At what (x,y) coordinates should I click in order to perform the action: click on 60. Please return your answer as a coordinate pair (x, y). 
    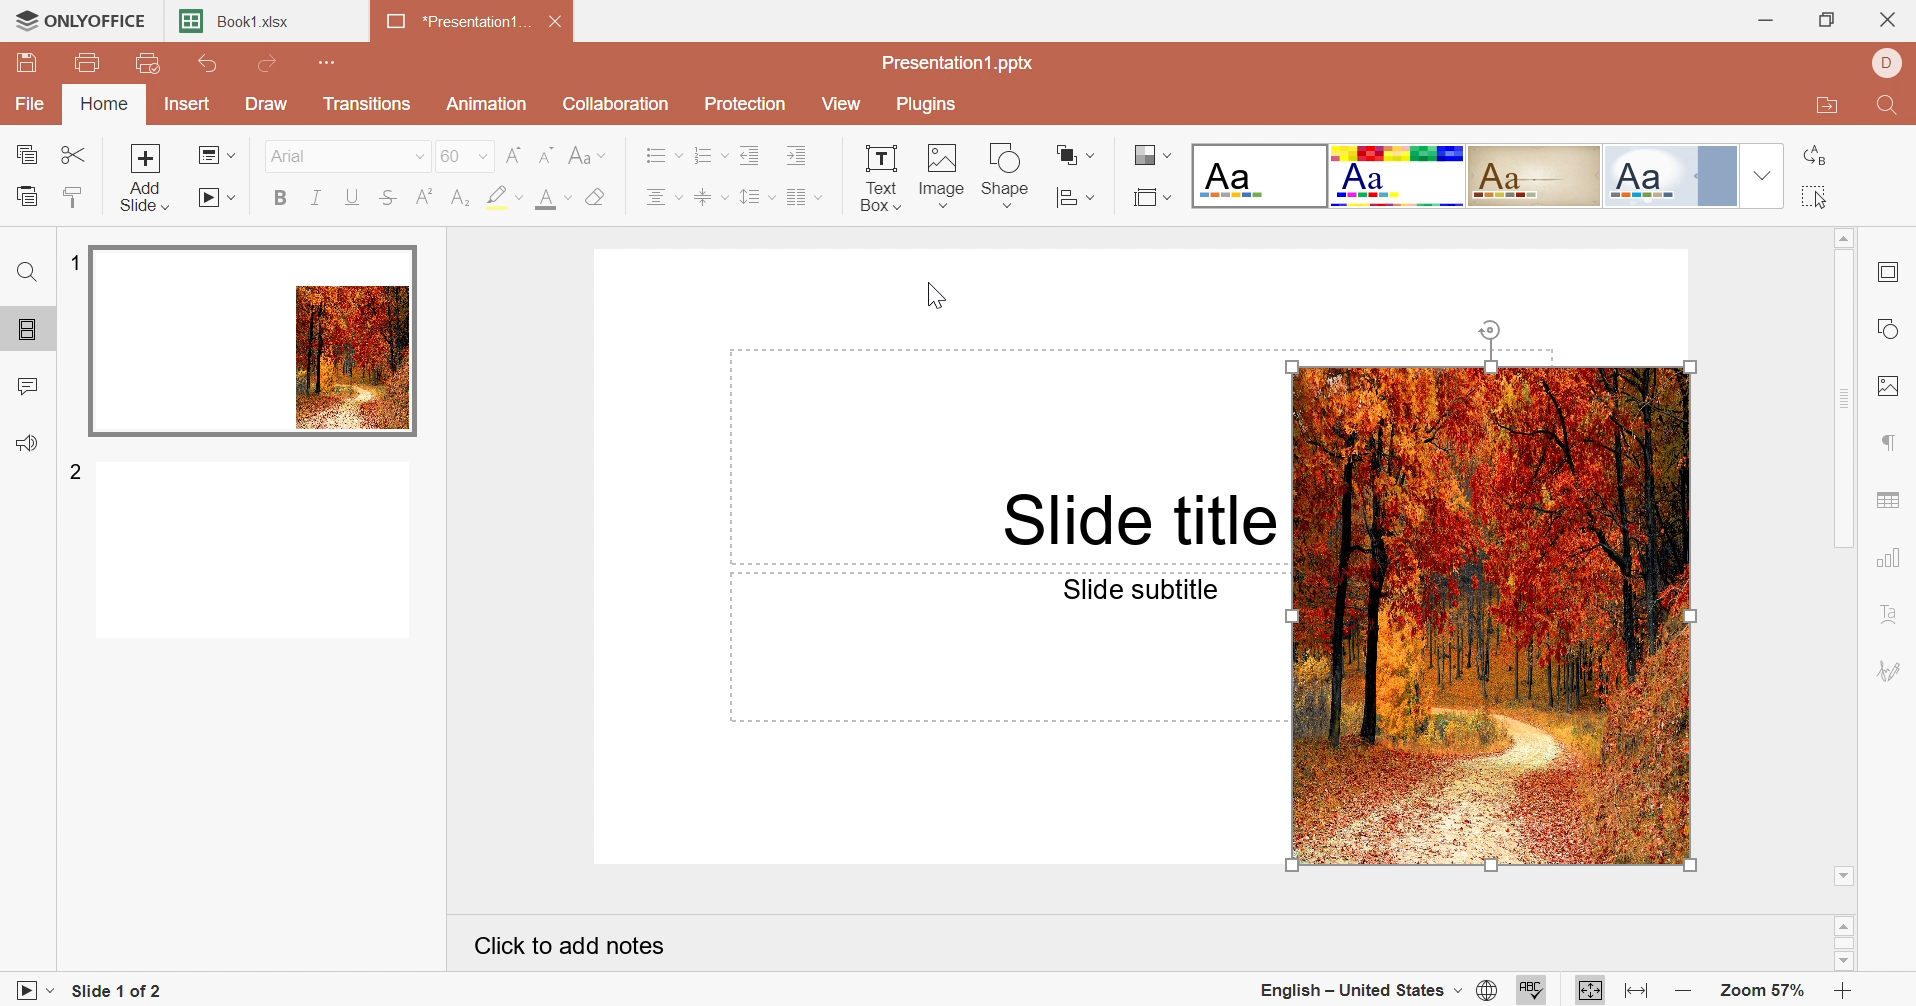
    Looking at the image, I should click on (462, 157).